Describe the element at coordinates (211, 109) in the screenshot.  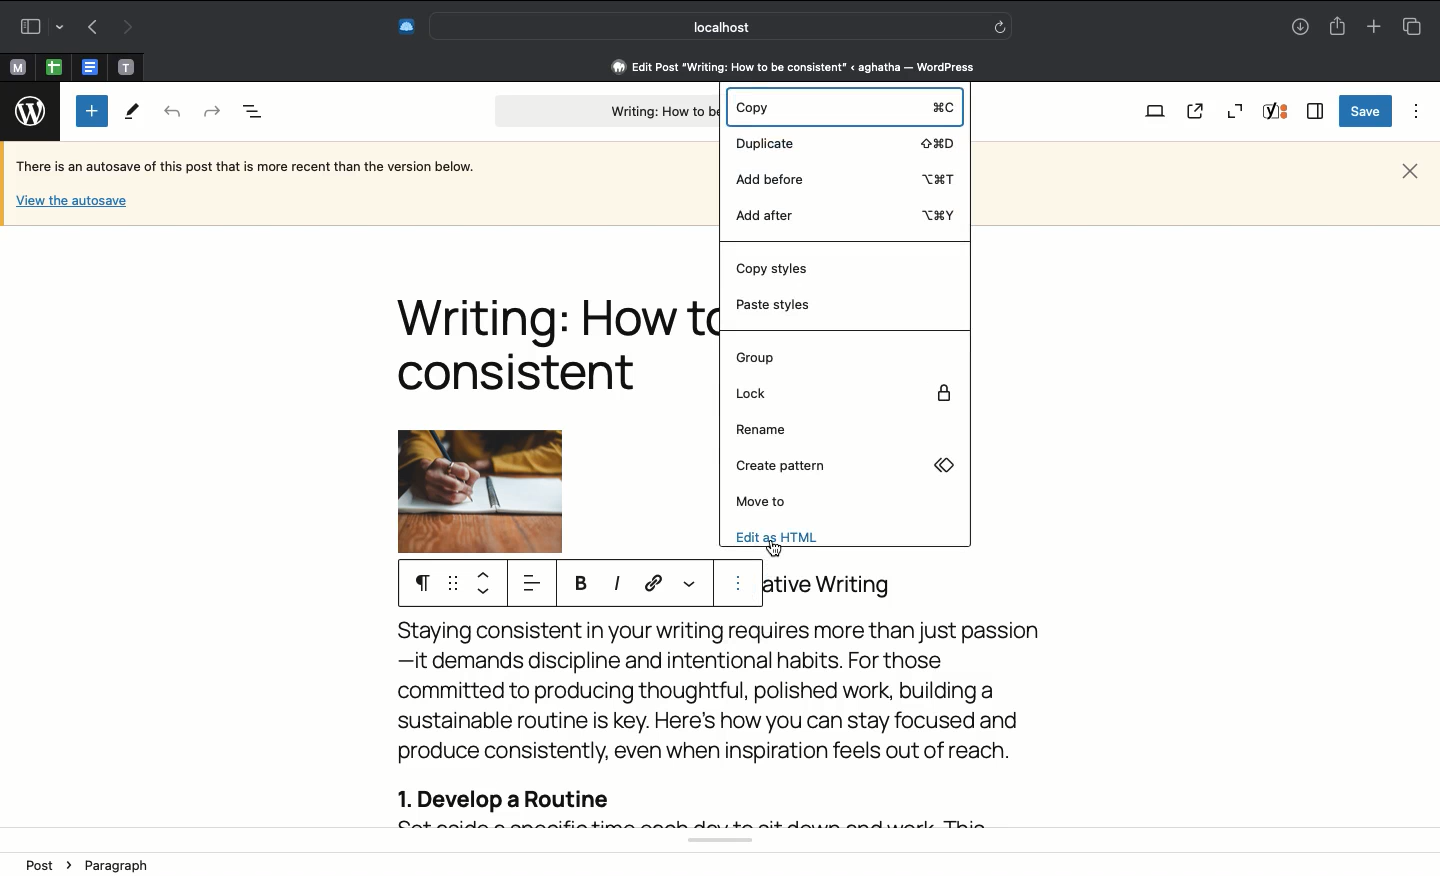
I see `Redo` at that location.